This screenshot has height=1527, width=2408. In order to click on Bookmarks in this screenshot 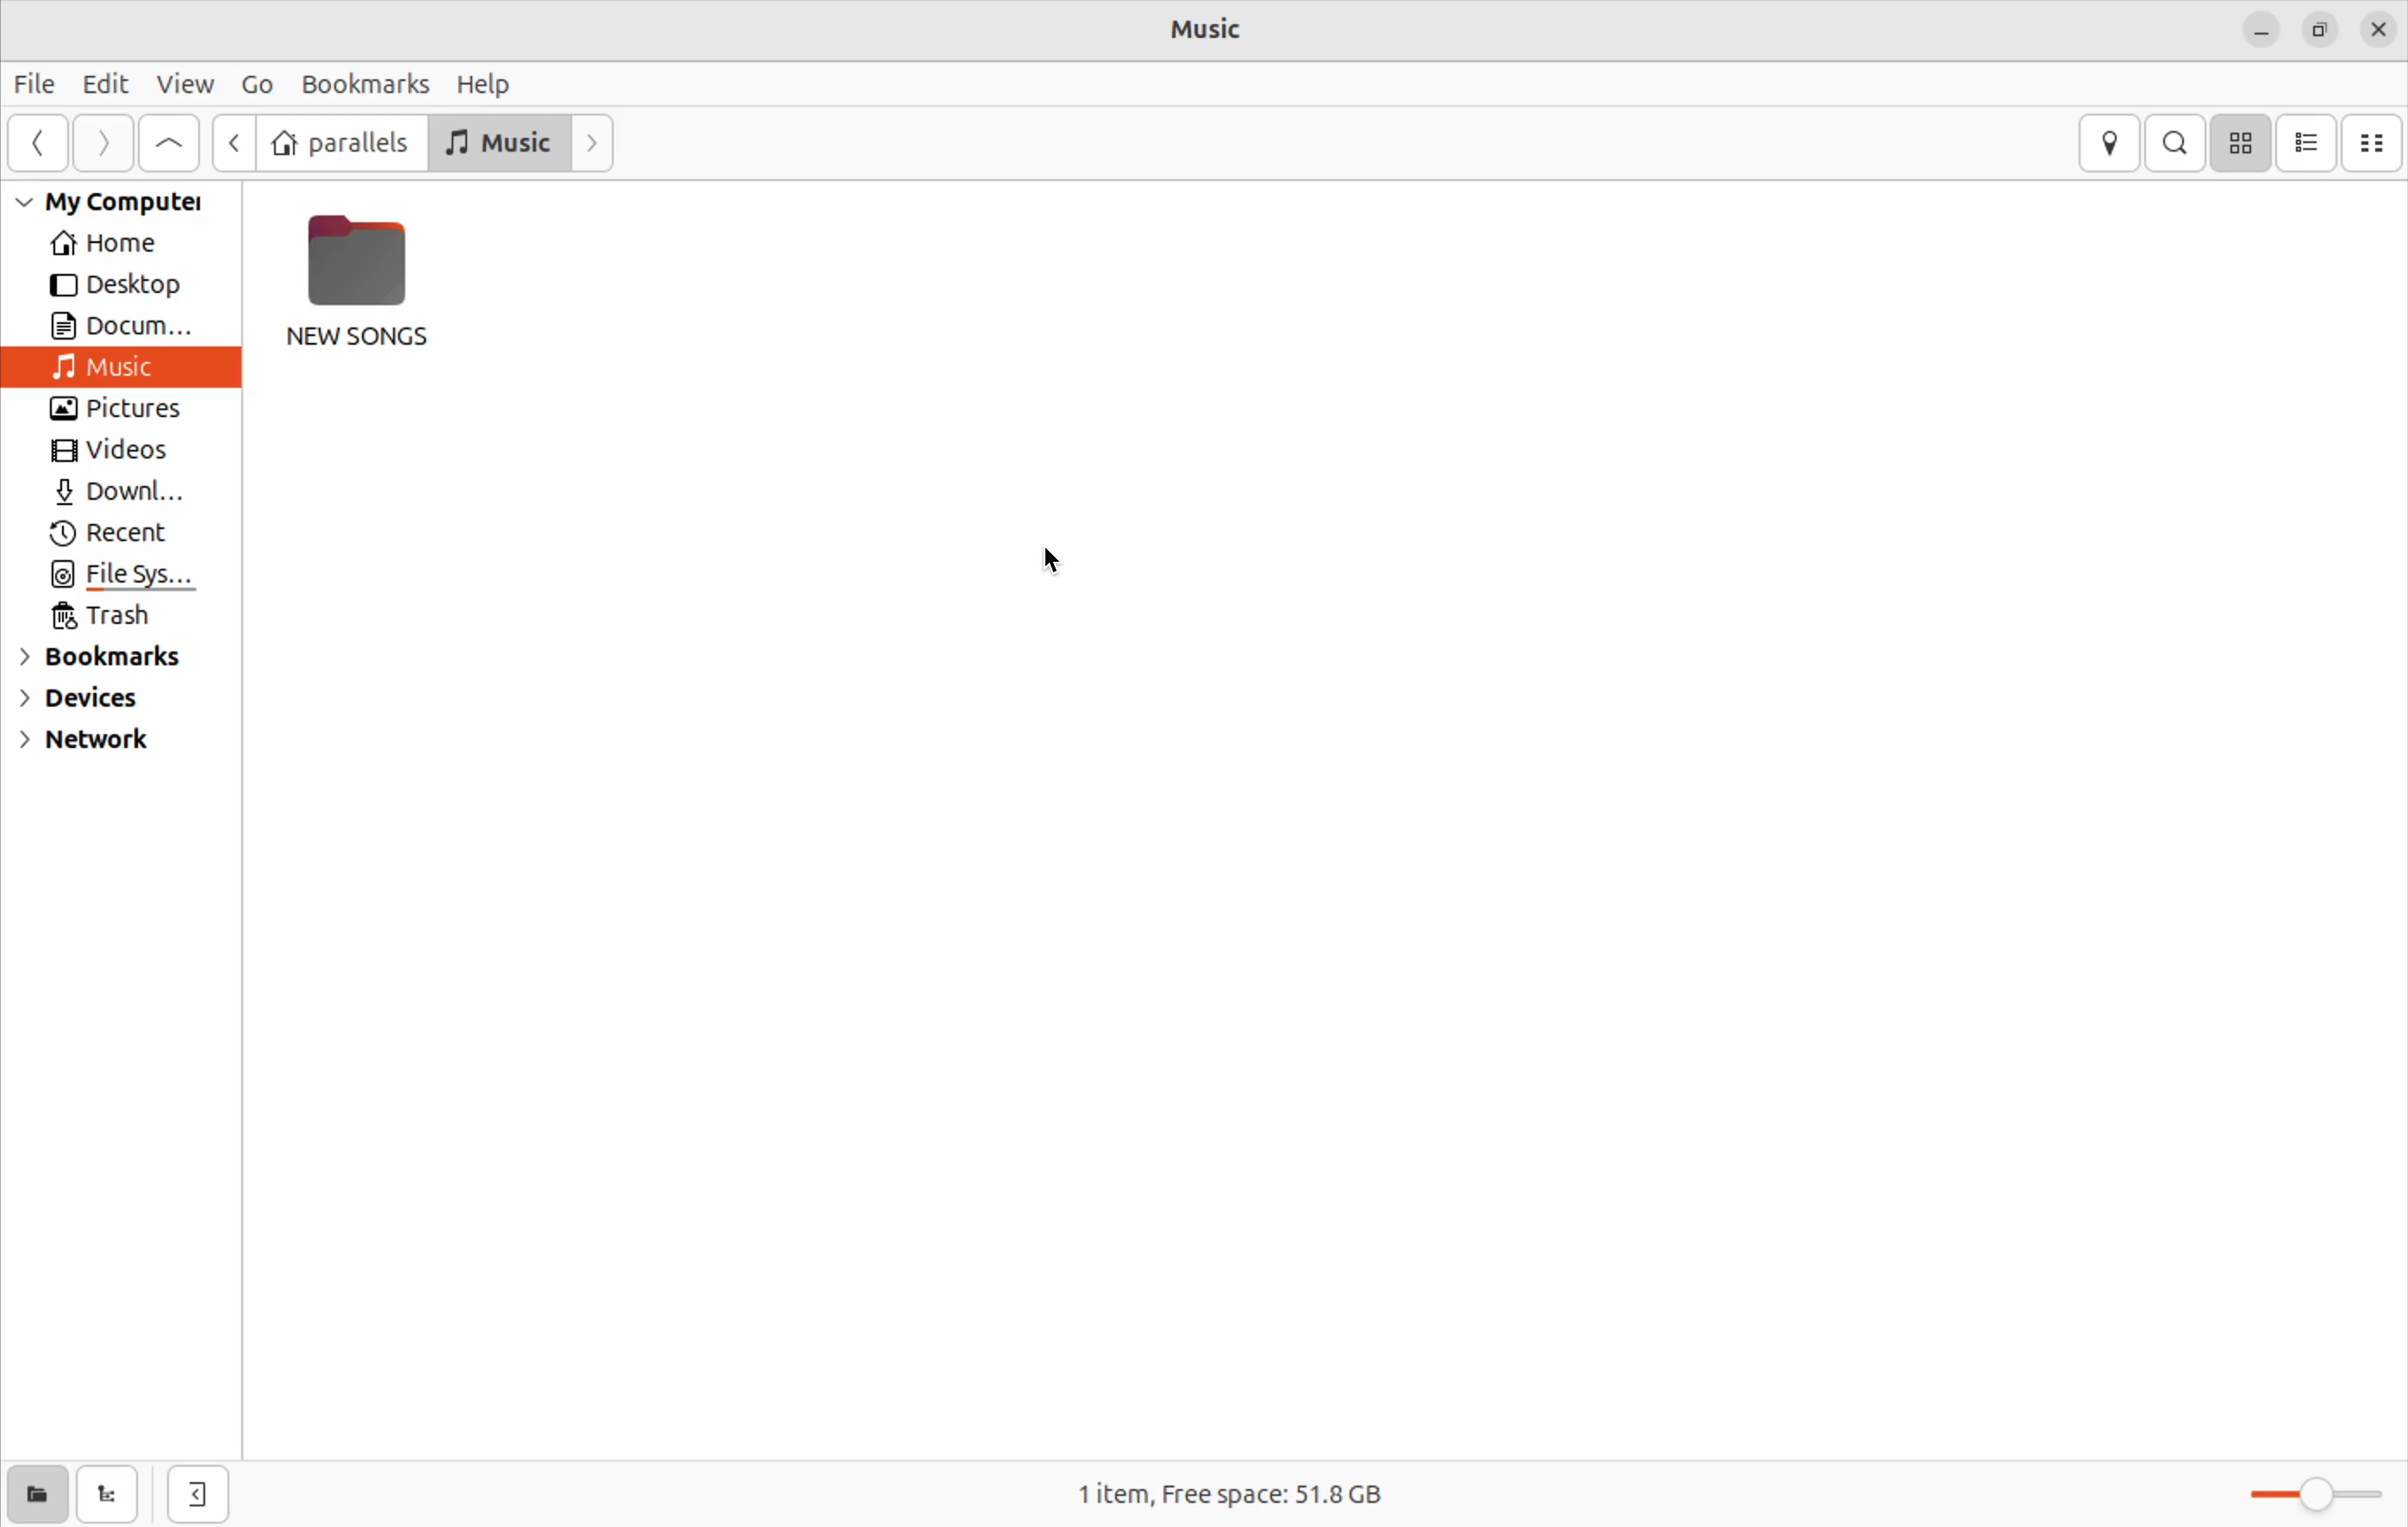, I will do `click(103, 659)`.